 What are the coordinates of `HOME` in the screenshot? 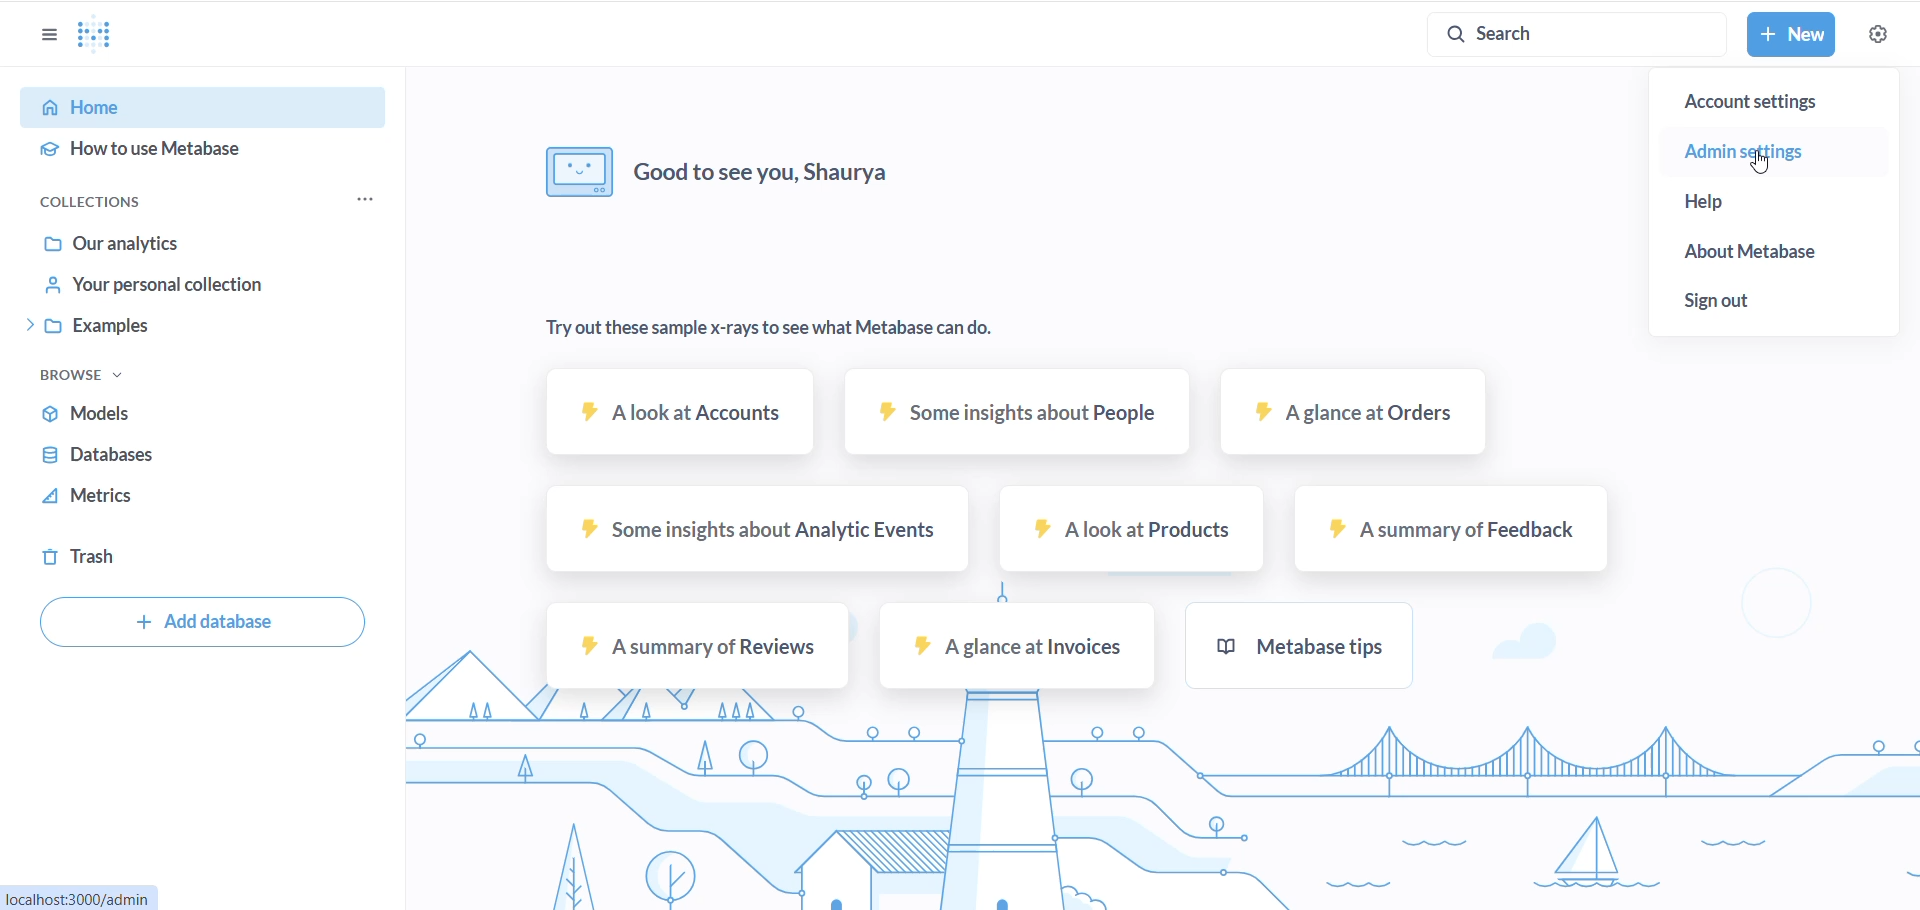 It's located at (176, 109).